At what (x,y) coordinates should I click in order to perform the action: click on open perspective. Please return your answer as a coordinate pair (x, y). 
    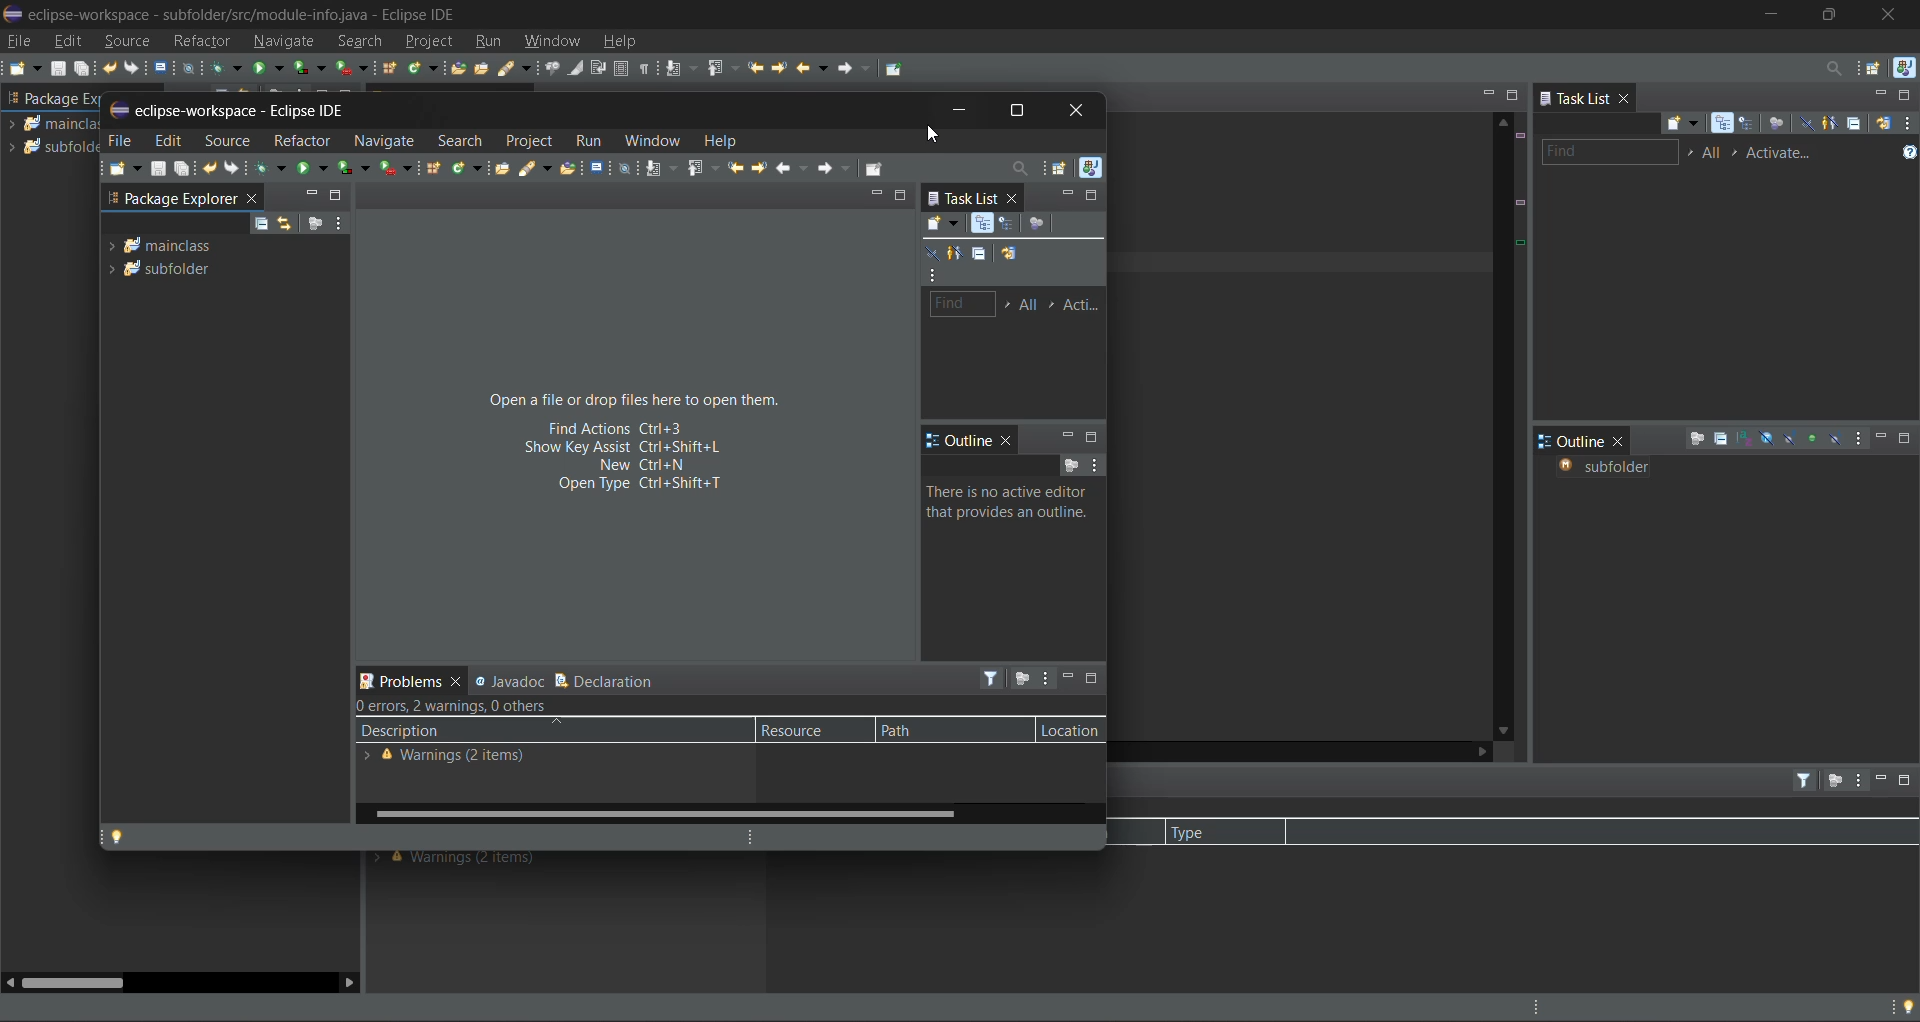
    Looking at the image, I should click on (1057, 168).